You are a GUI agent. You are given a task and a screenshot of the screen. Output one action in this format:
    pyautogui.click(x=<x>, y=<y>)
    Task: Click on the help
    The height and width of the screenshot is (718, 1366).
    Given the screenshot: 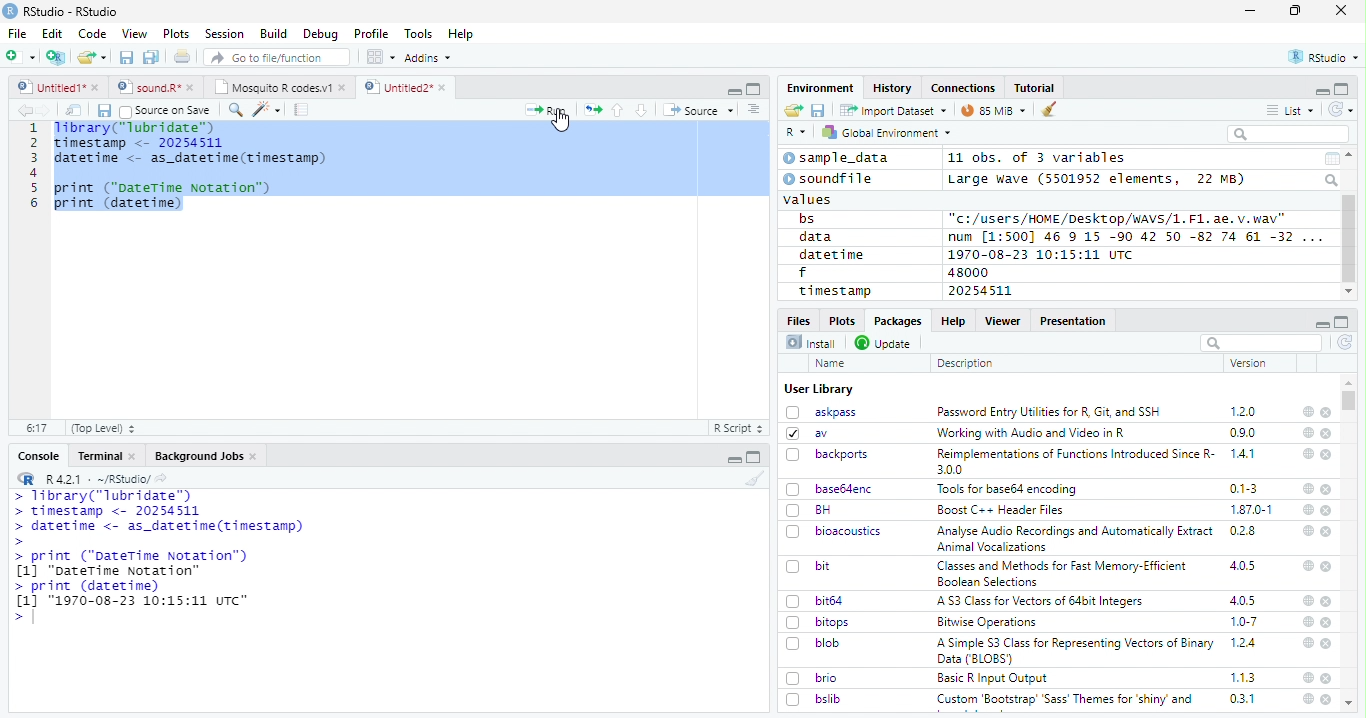 What is the action you would take?
    pyautogui.click(x=1308, y=432)
    